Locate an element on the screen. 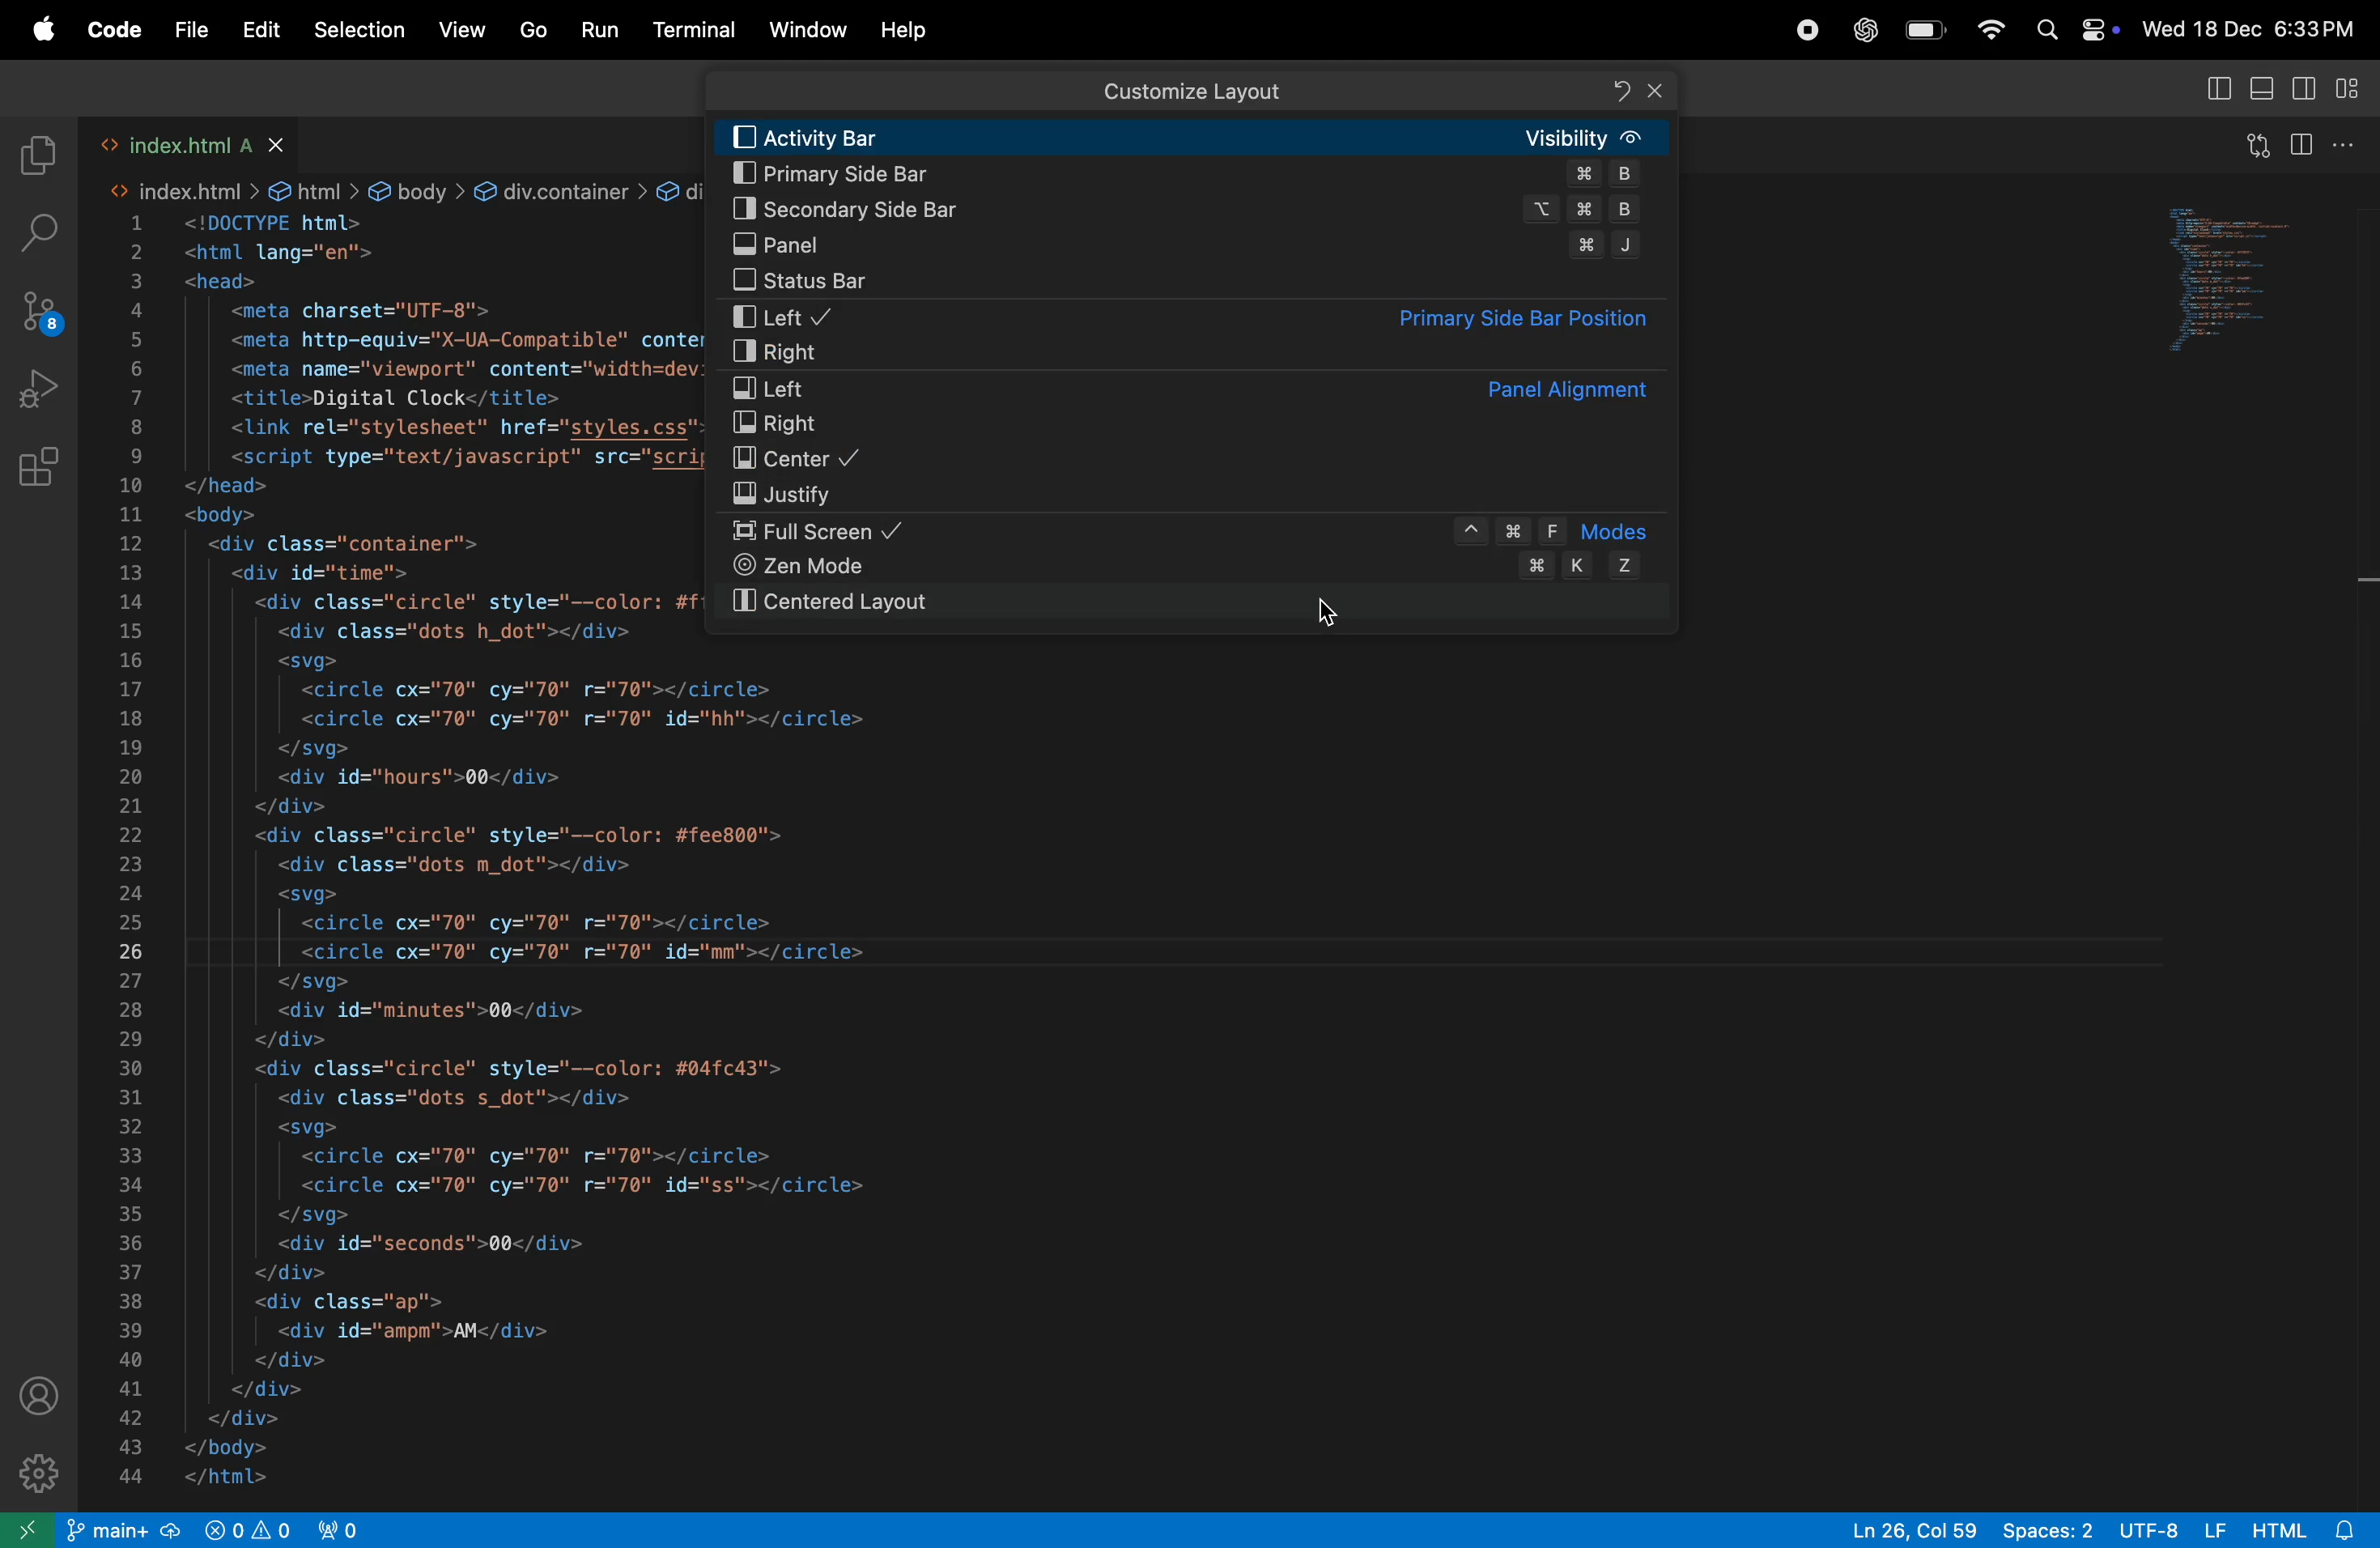 The image size is (2380, 1548). Go is located at coordinates (532, 32).